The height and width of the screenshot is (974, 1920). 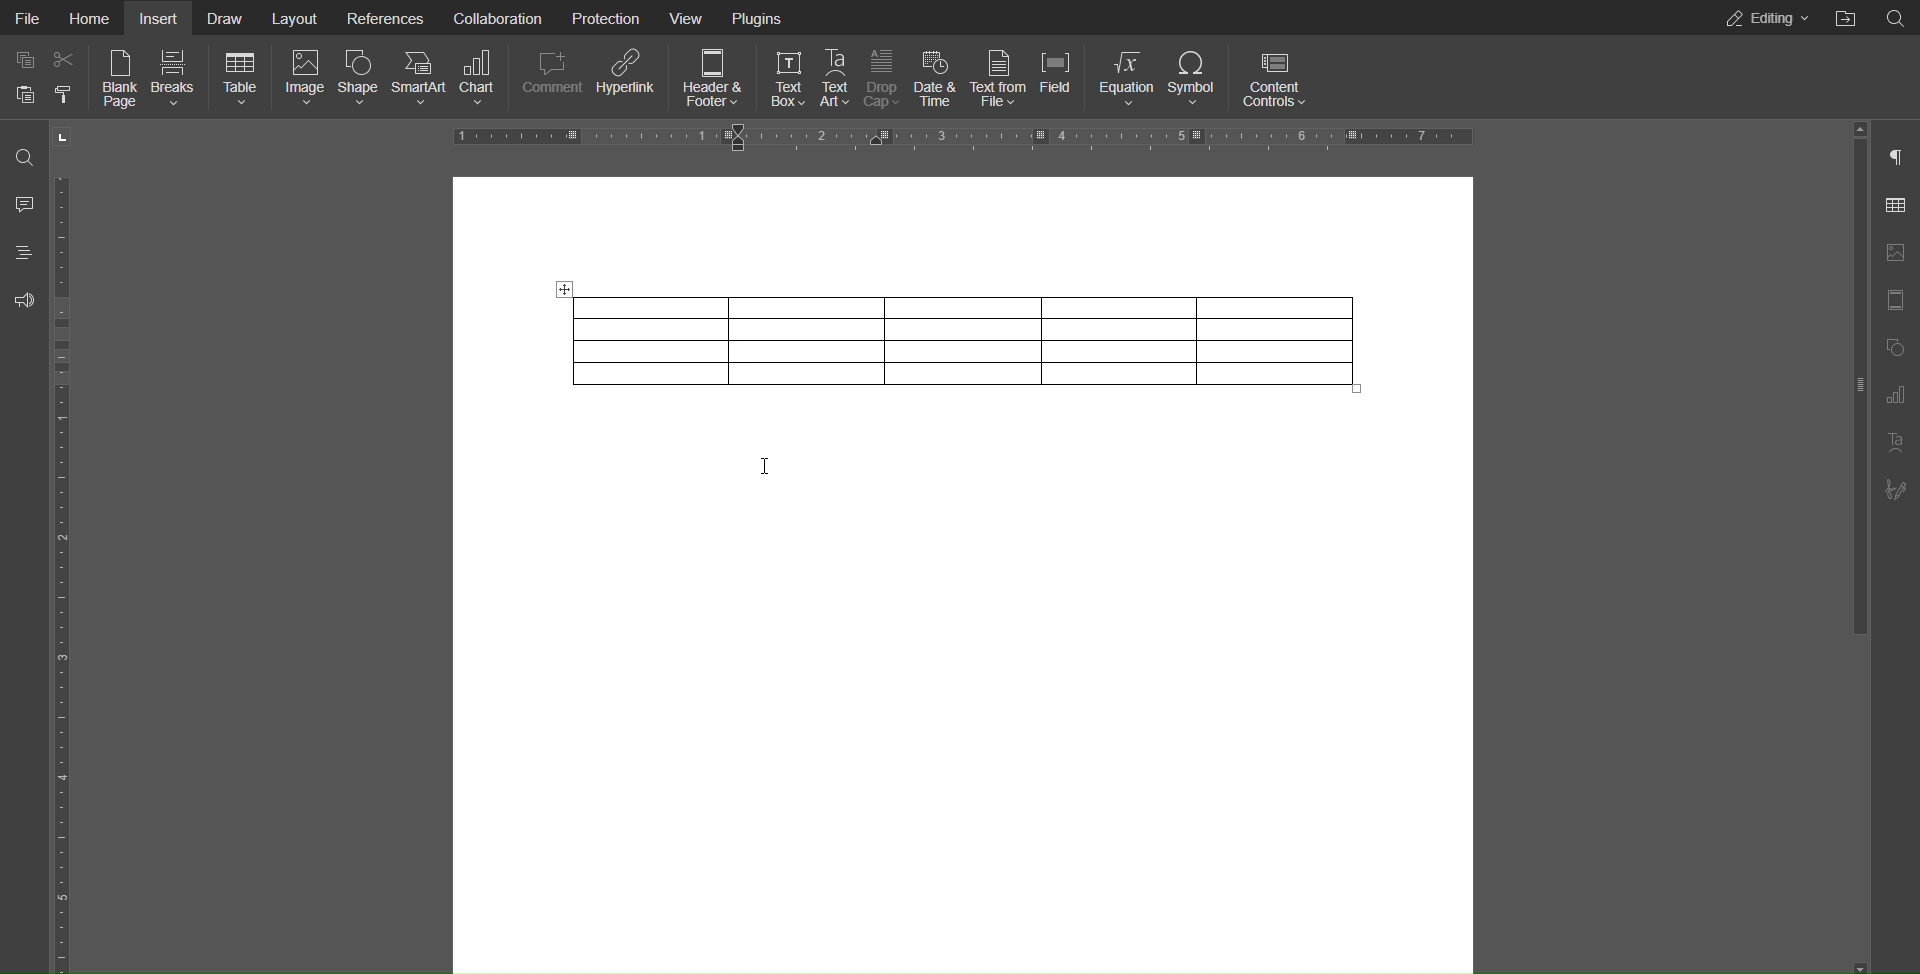 What do you see at coordinates (242, 79) in the screenshot?
I see `Table` at bounding box center [242, 79].